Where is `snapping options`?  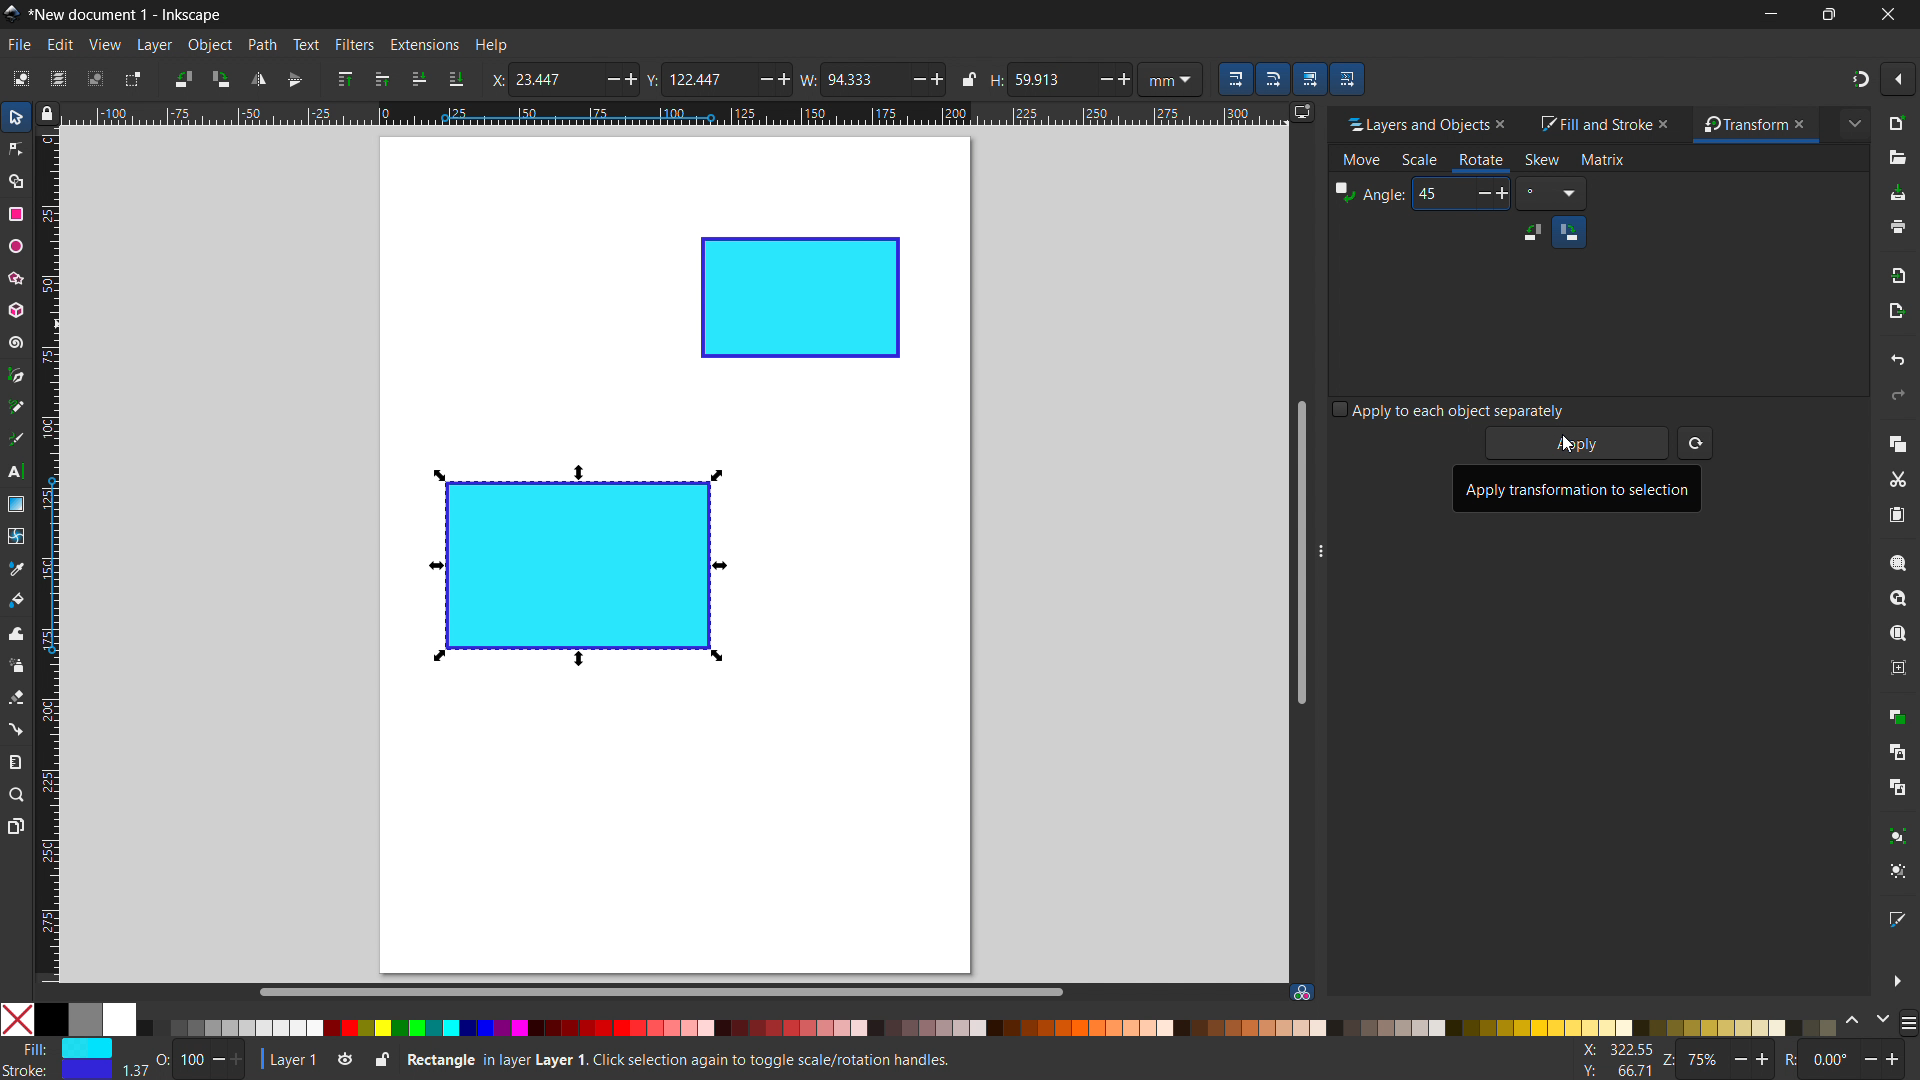
snapping options is located at coordinates (1898, 79).